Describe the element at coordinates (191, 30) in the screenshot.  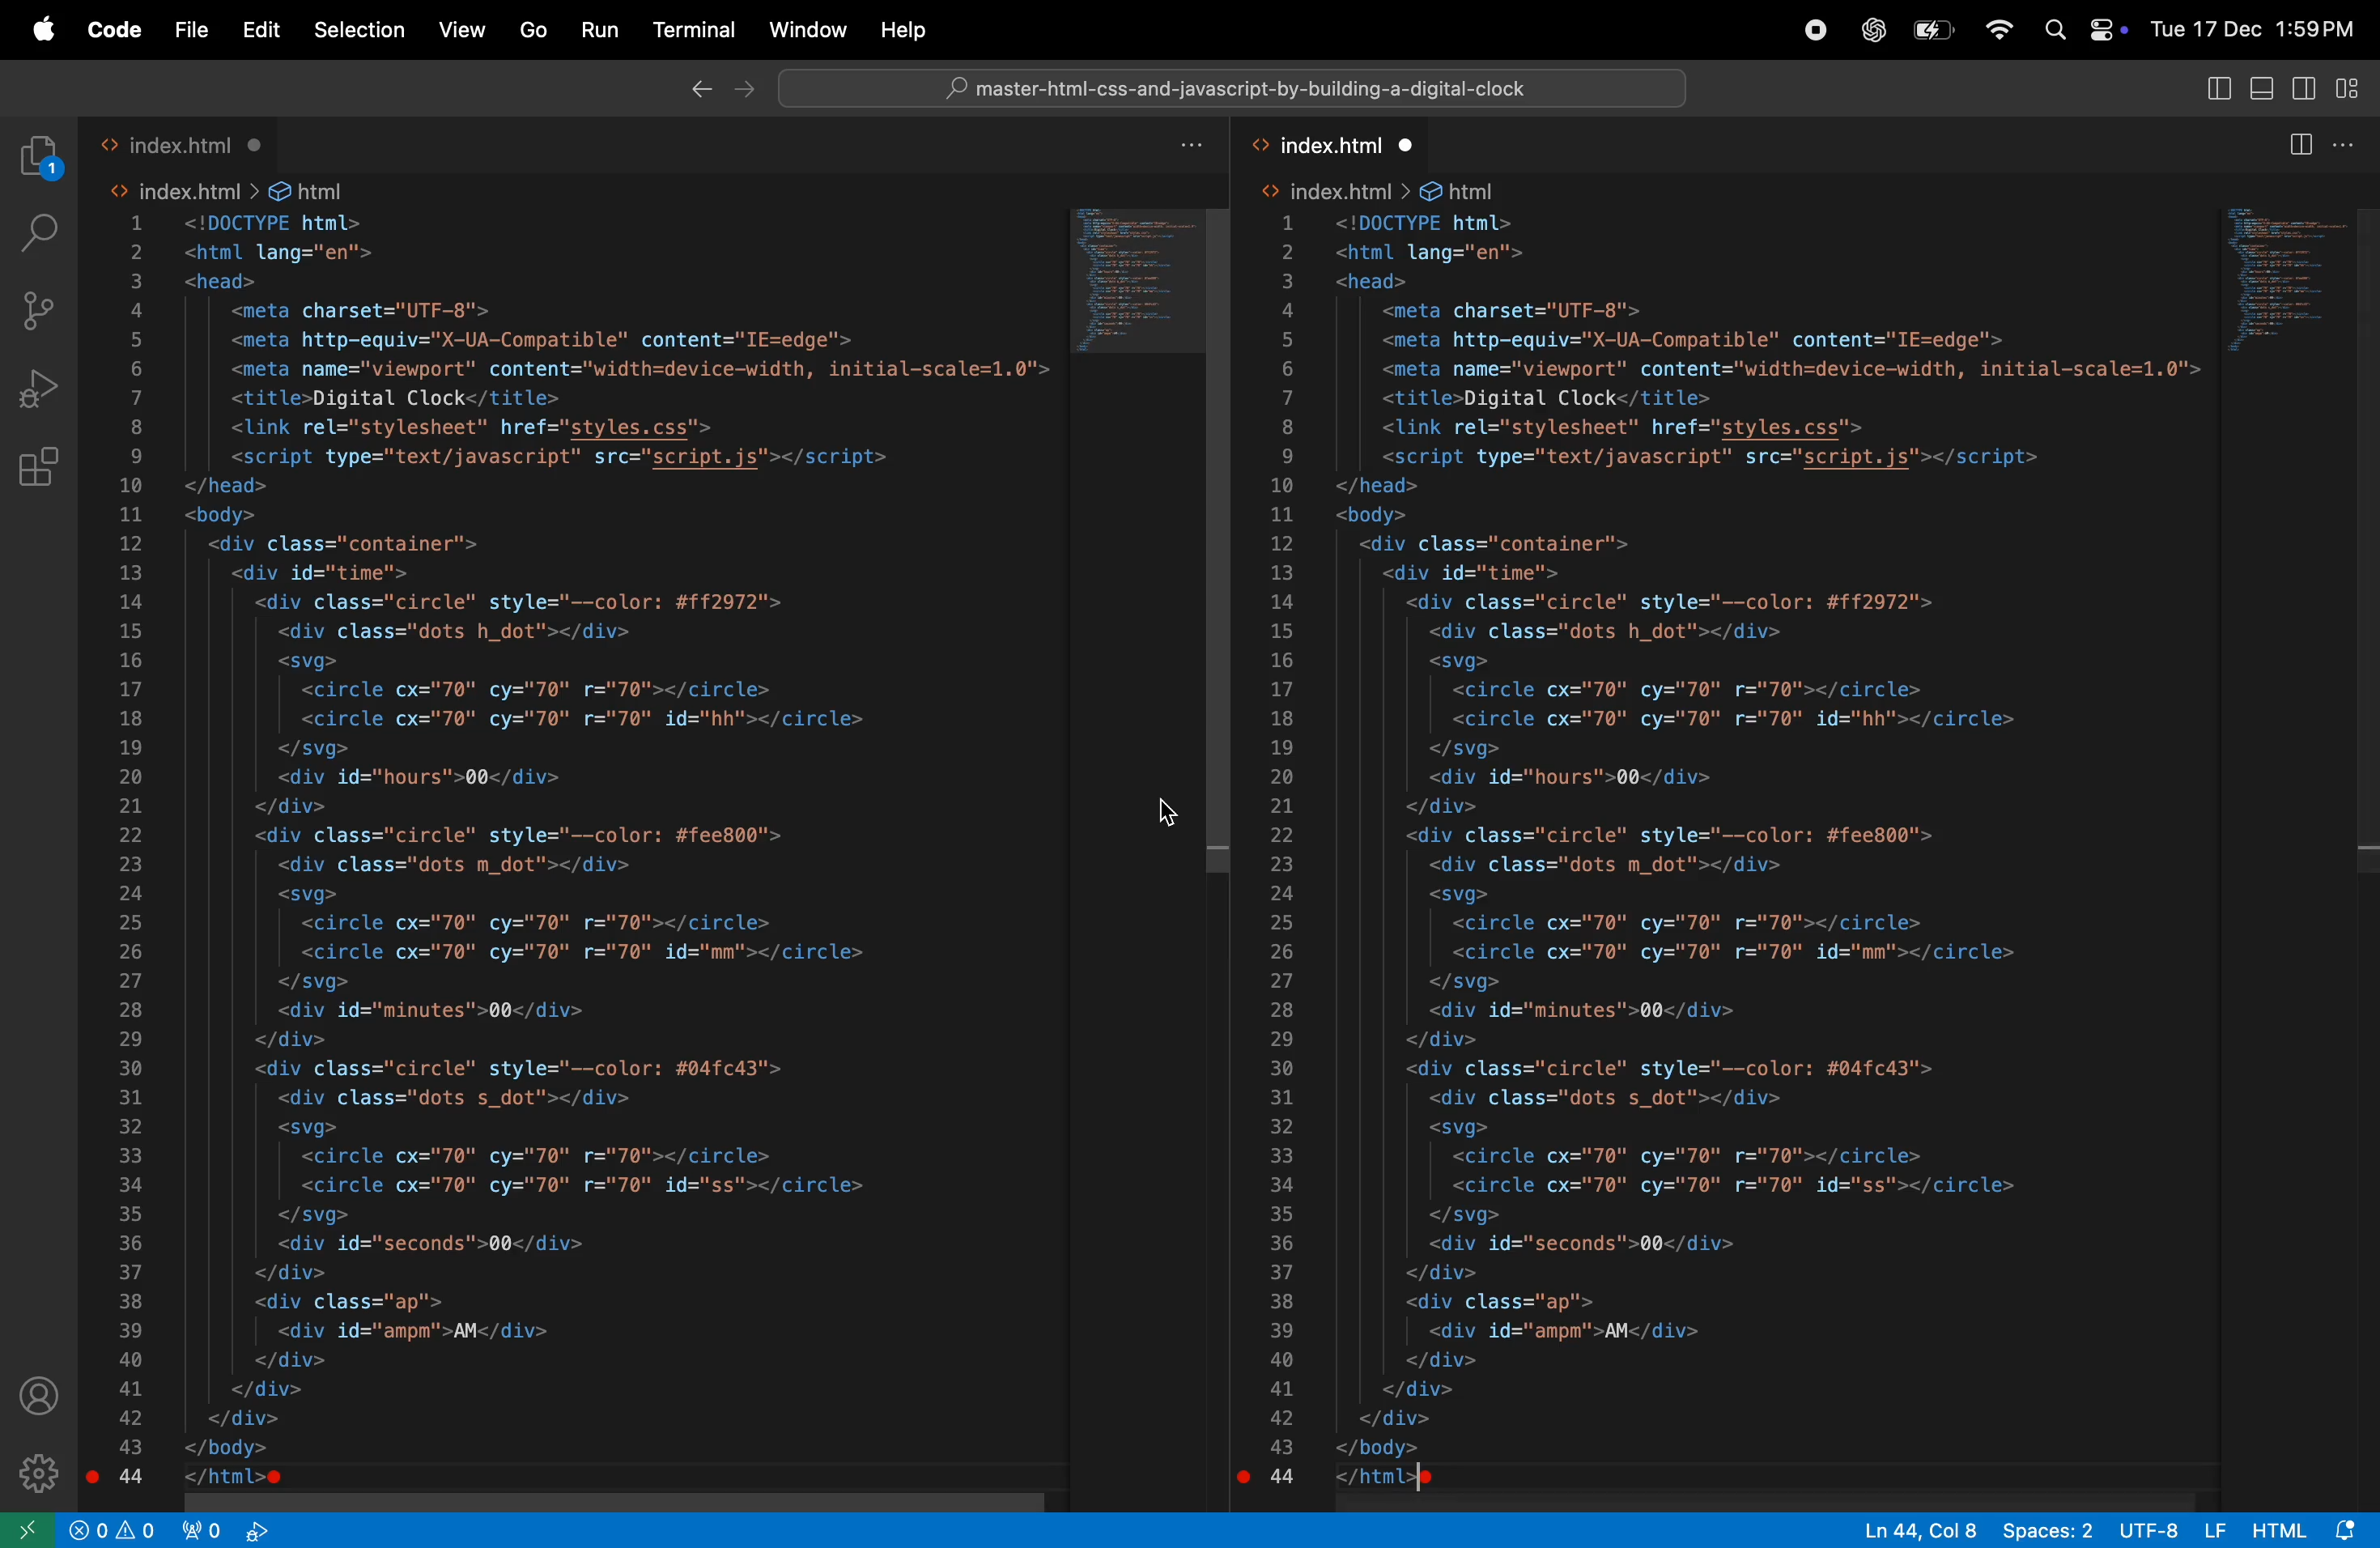
I see `file` at that location.